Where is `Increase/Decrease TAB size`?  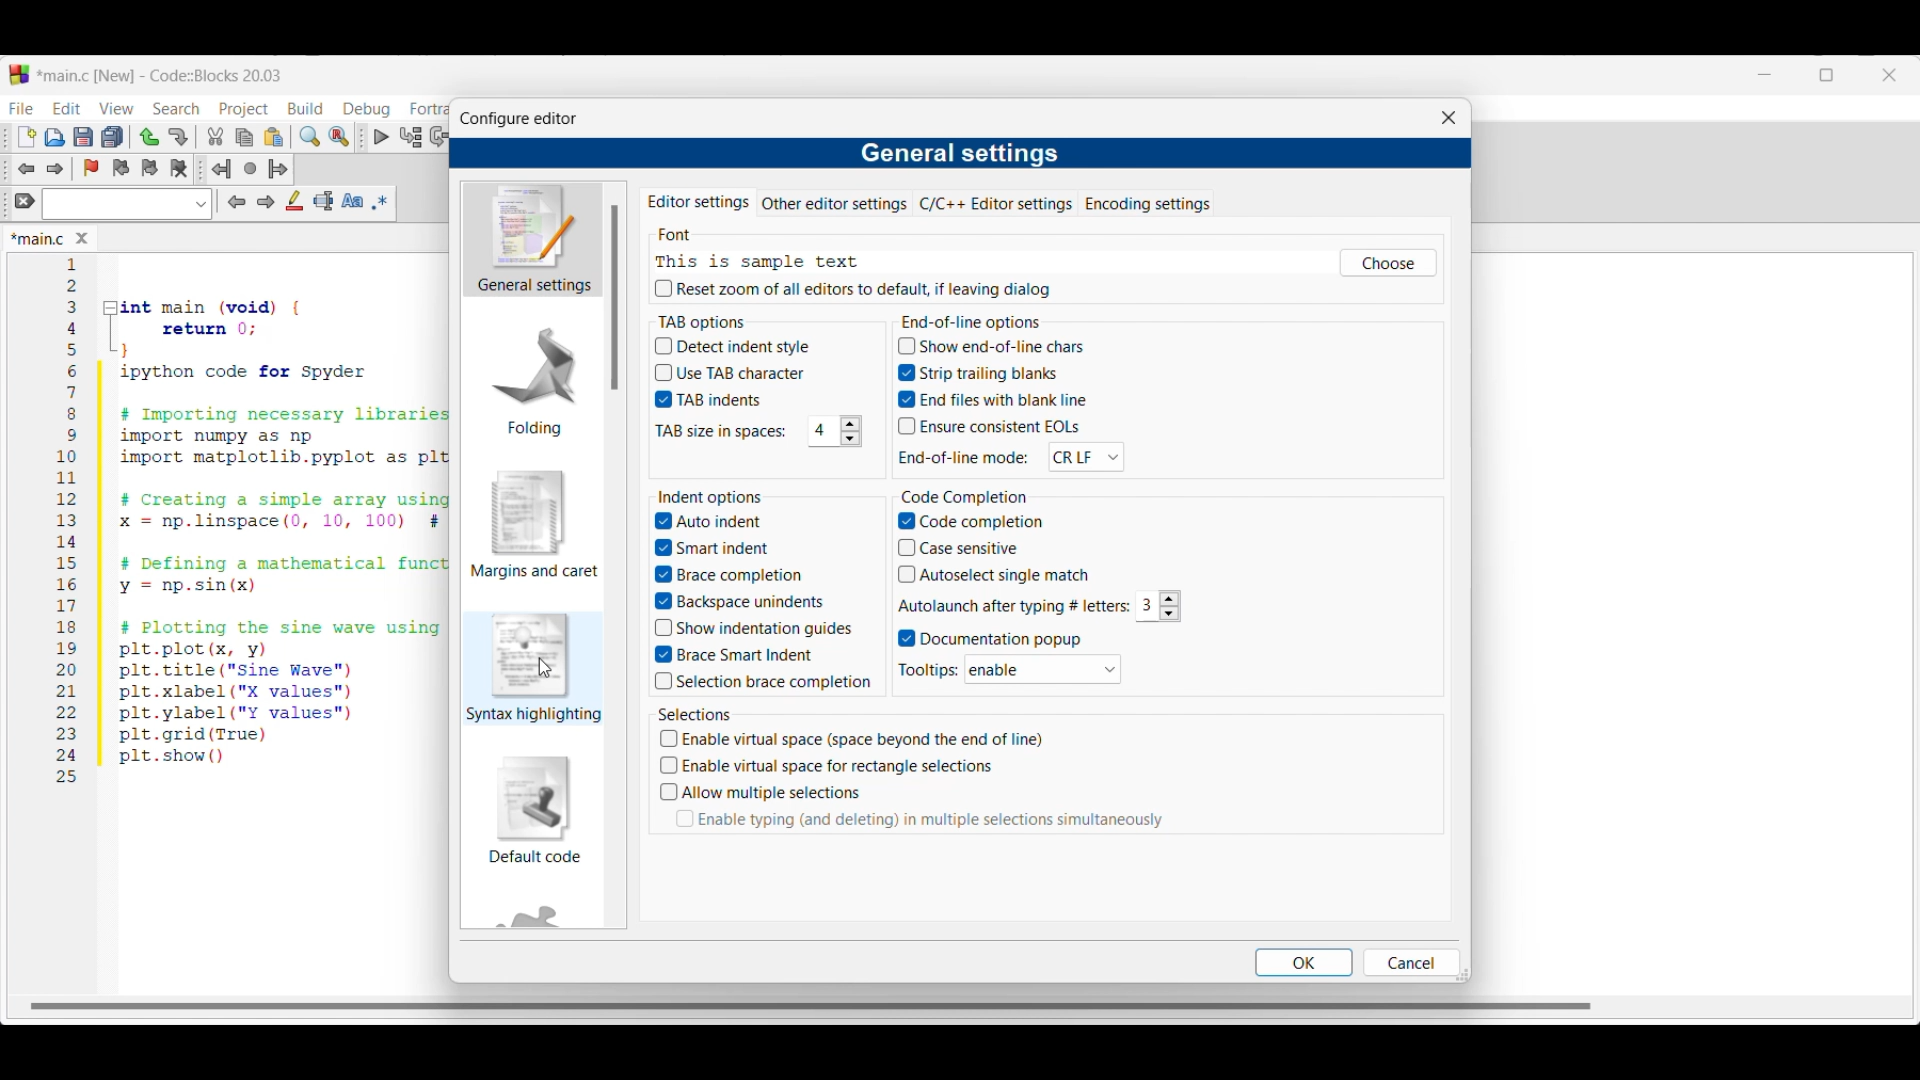
Increase/Decrease TAB size is located at coordinates (850, 431).